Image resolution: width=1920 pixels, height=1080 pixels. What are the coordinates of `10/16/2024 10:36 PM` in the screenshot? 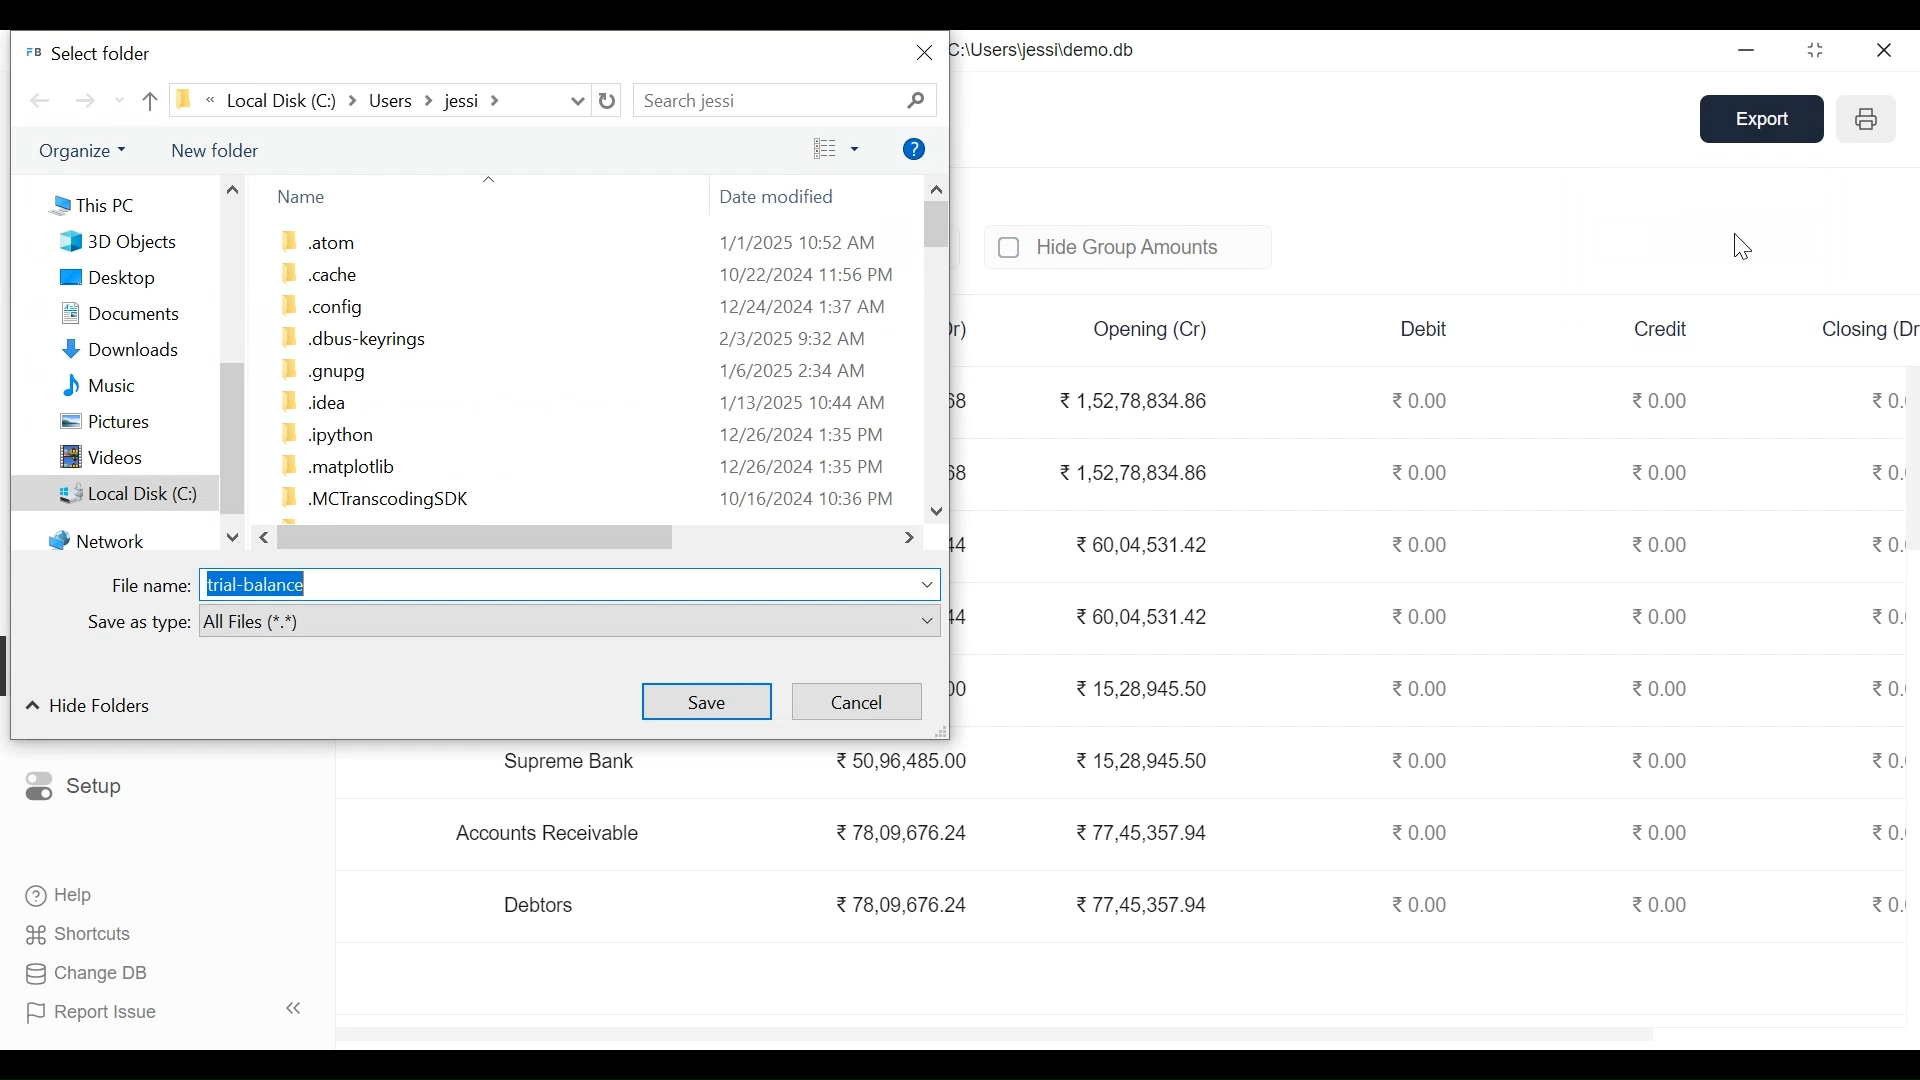 It's located at (810, 500).